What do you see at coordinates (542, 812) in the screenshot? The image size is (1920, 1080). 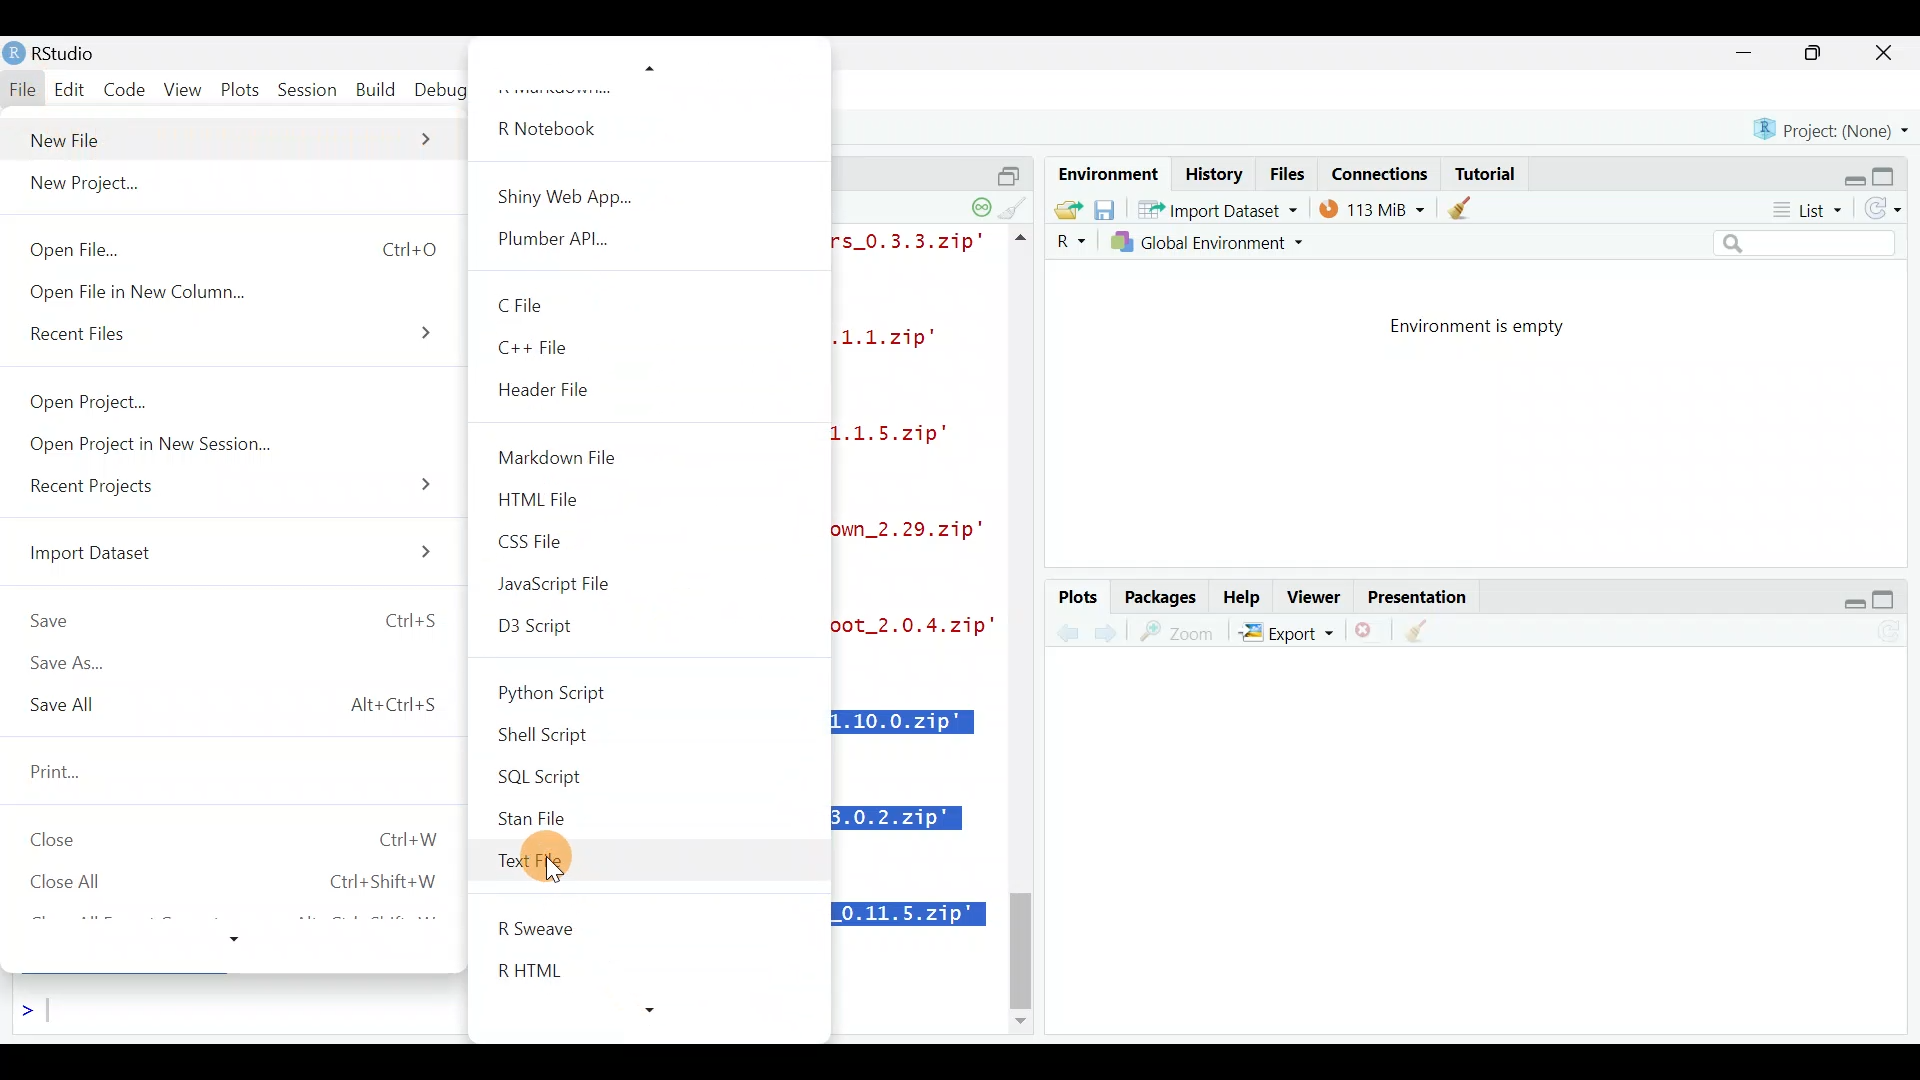 I see `Stan File` at bounding box center [542, 812].